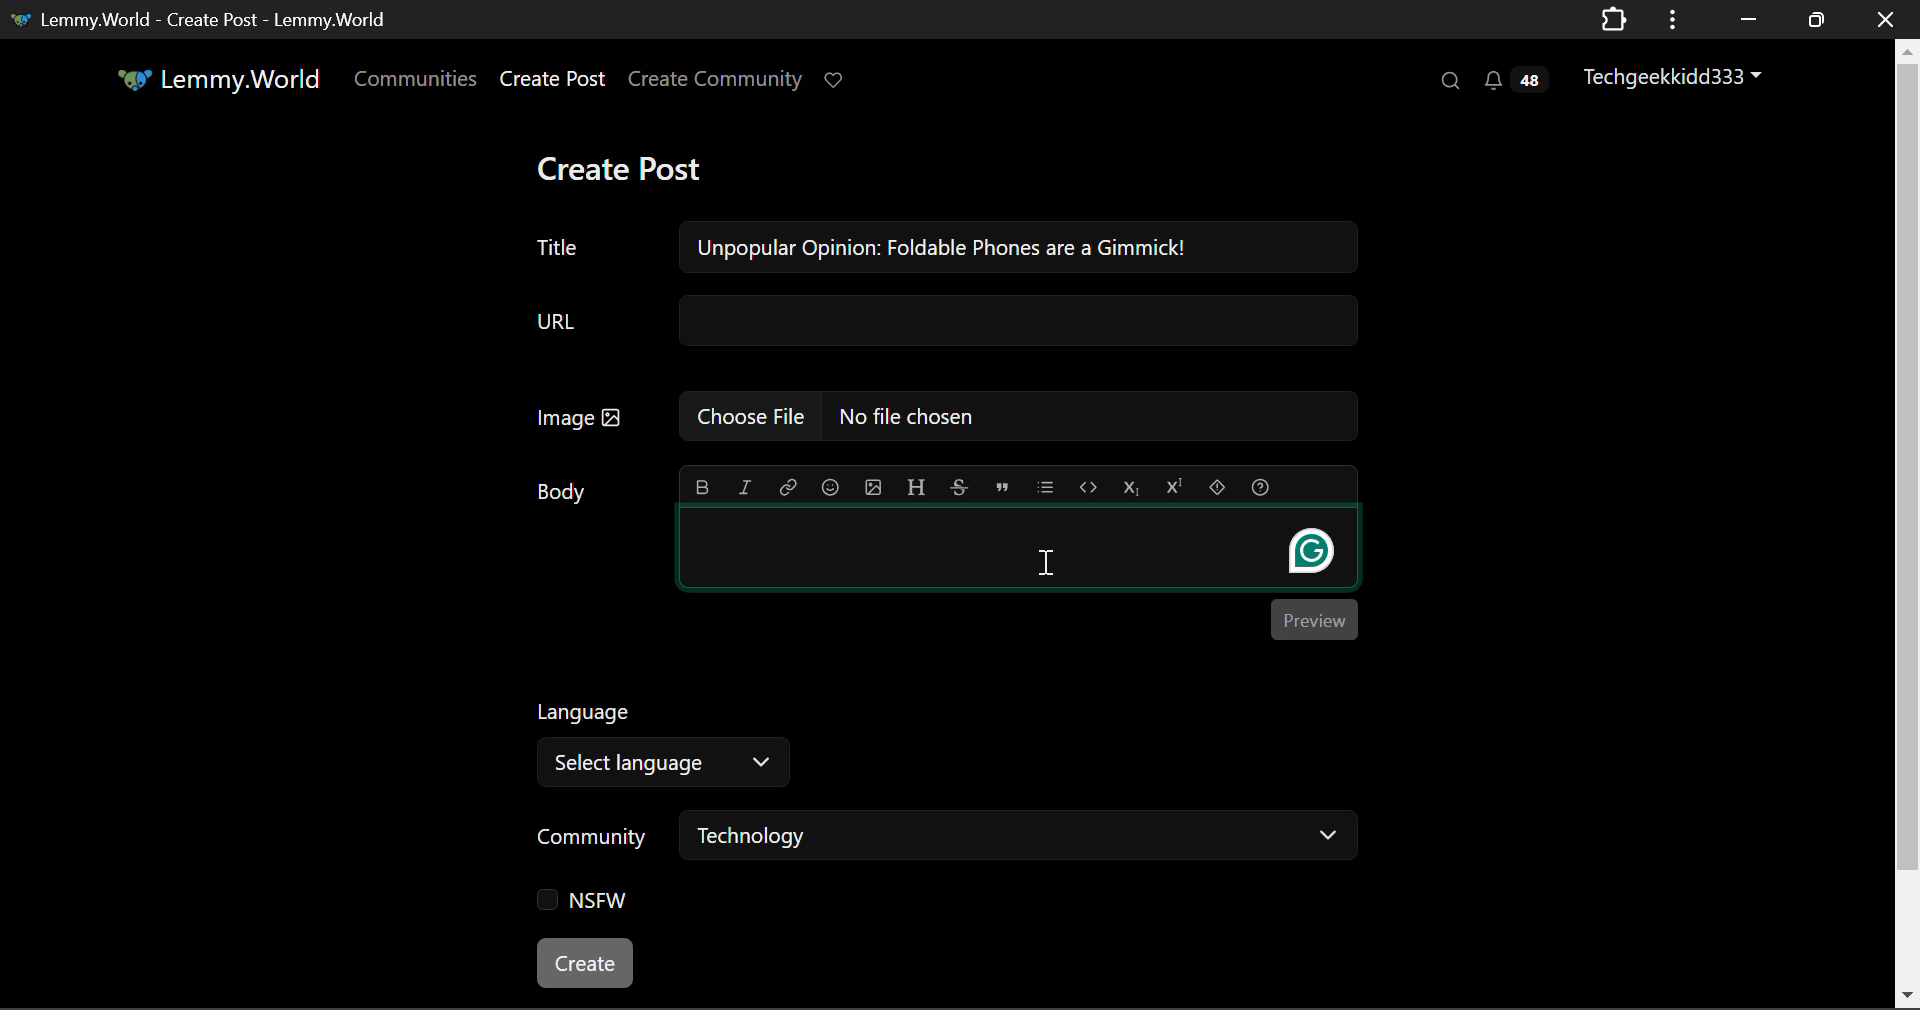  I want to click on link, so click(788, 485).